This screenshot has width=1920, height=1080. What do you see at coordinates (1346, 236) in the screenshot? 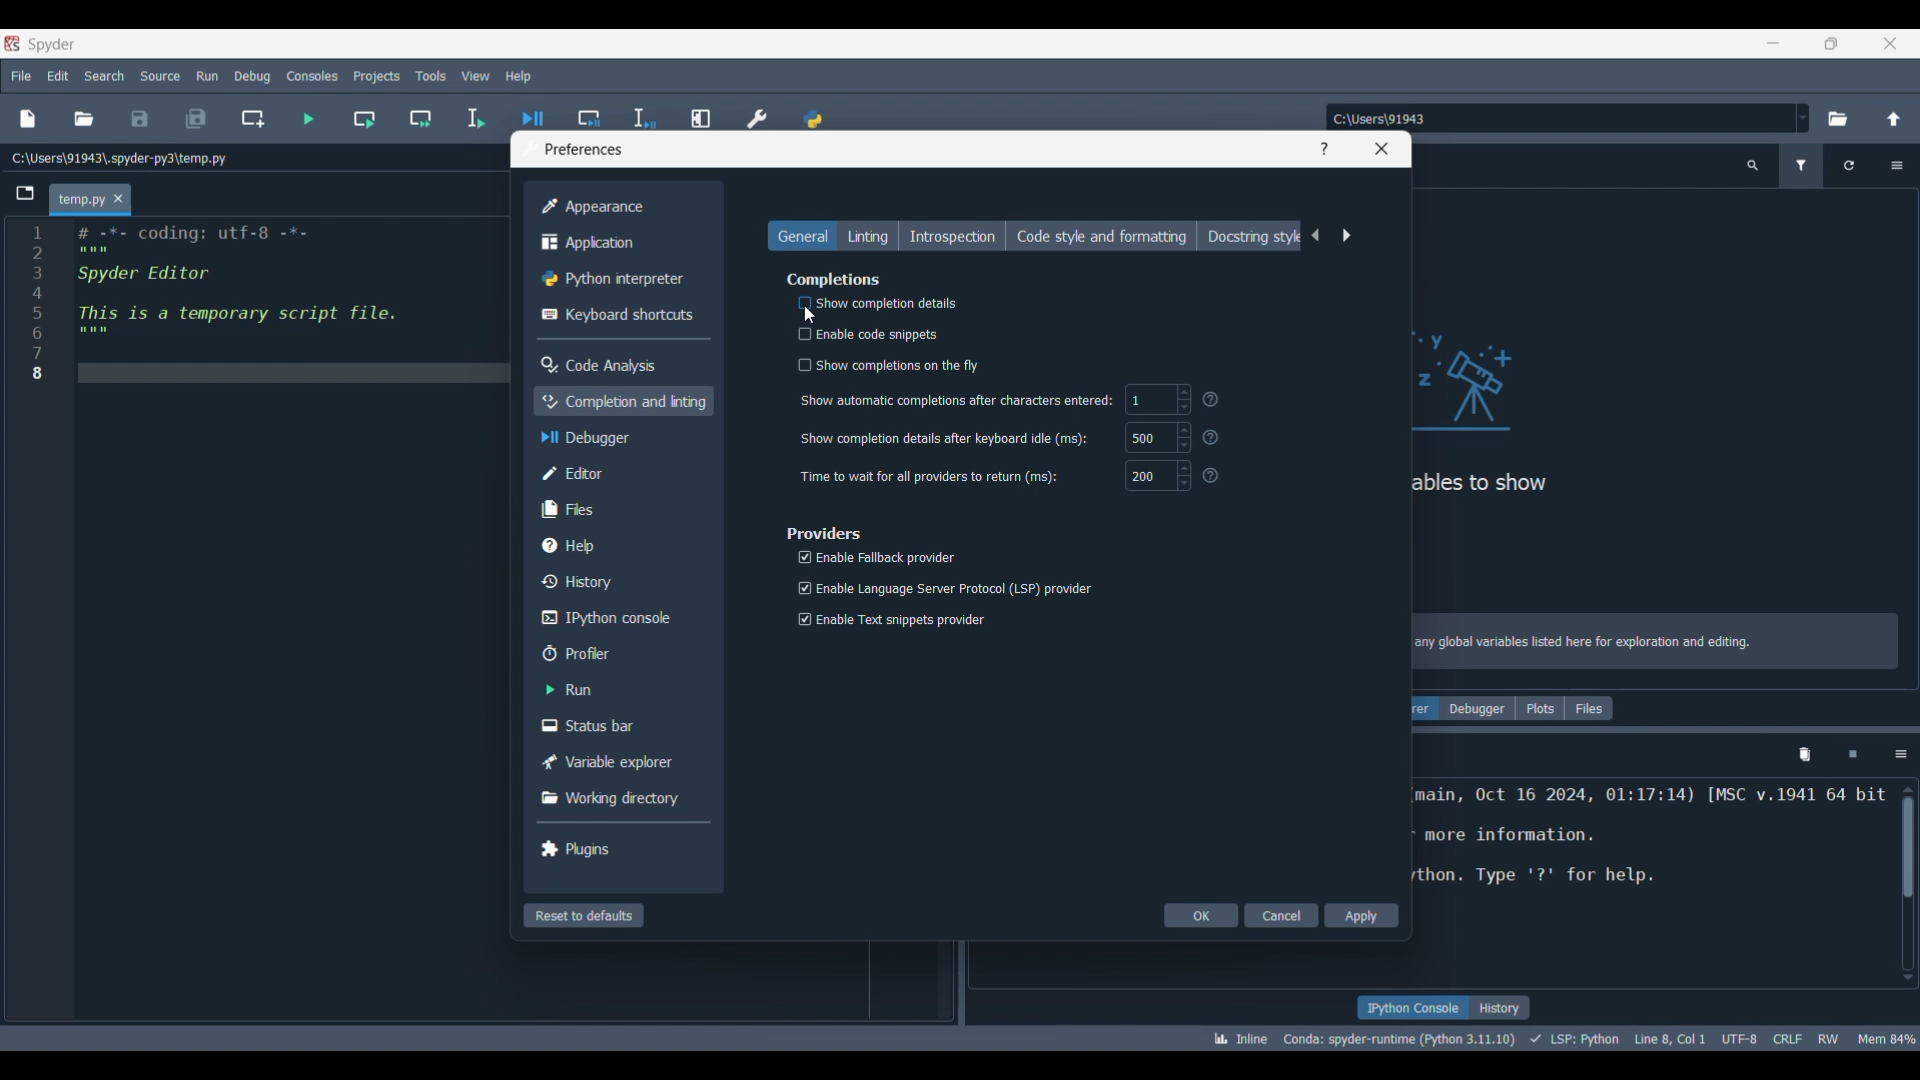
I see `Next` at bounding box center [1346, 236].